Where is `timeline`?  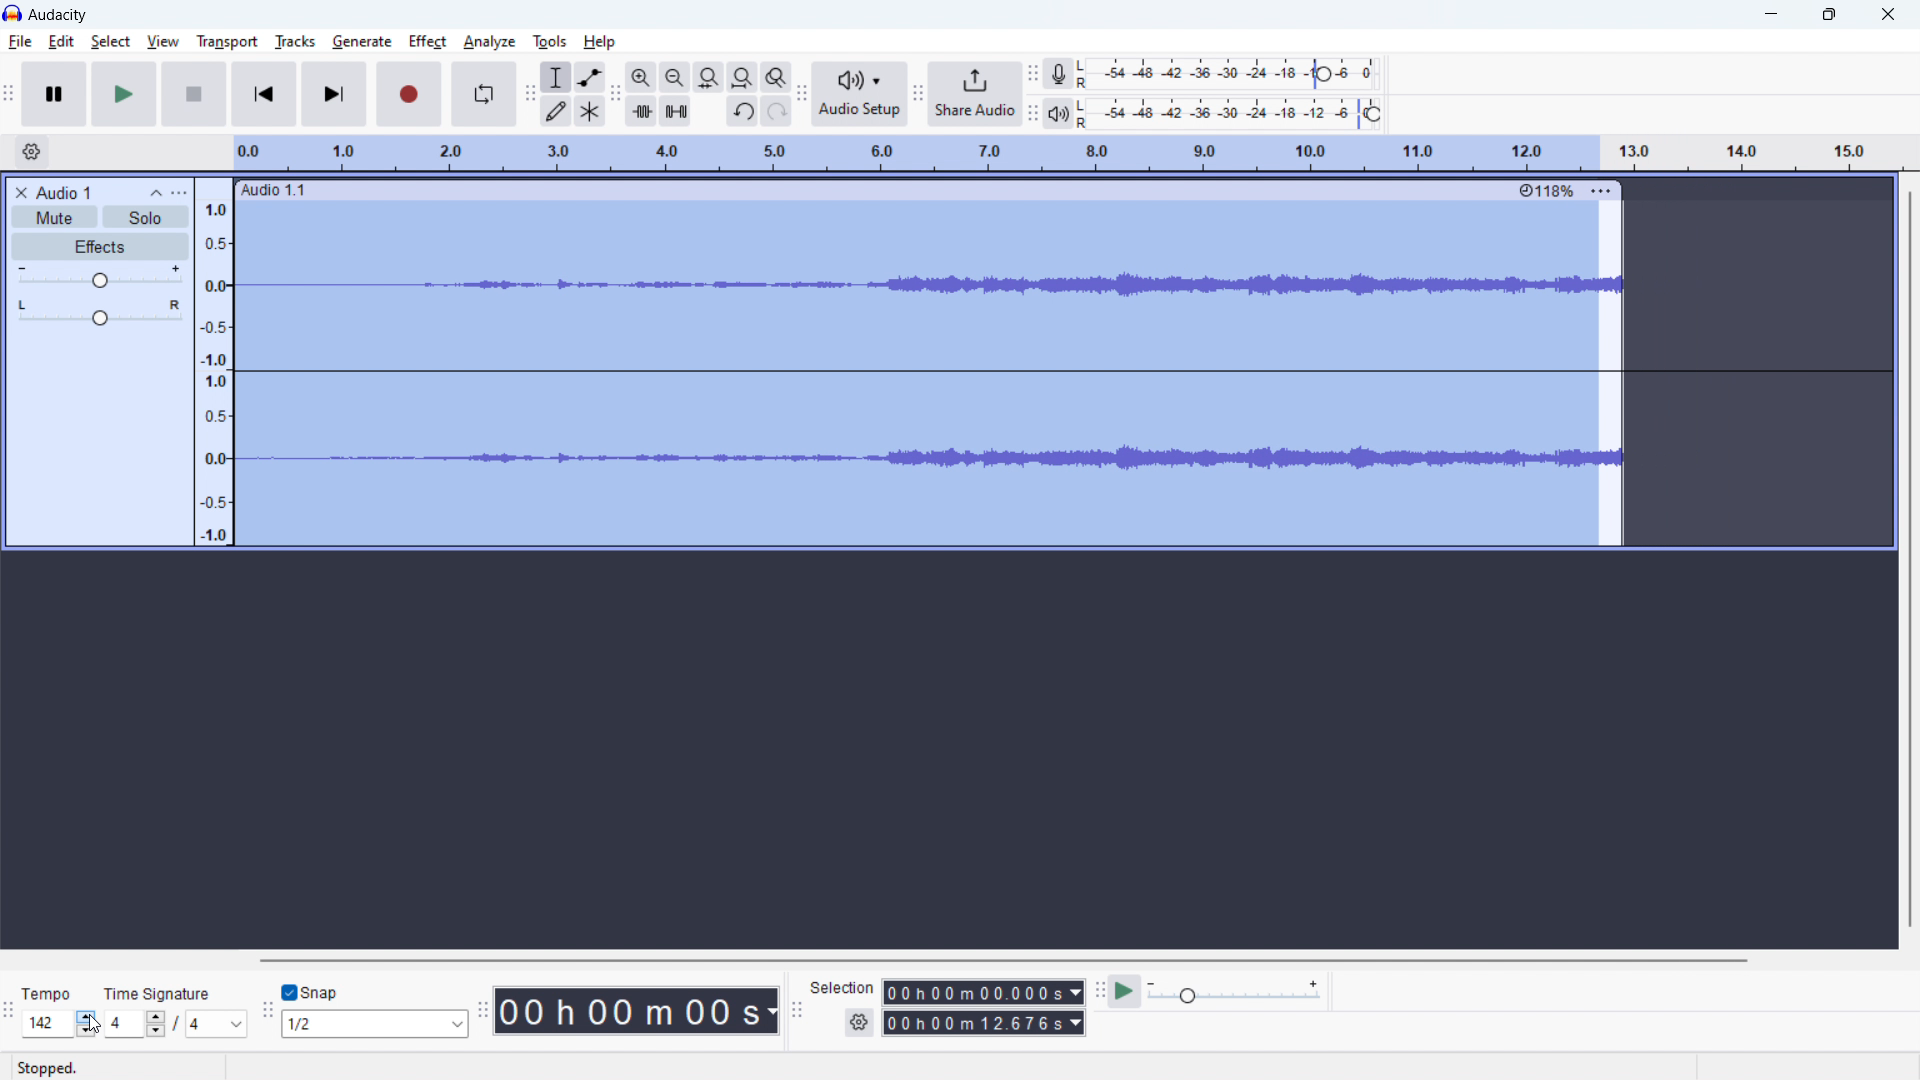 timeline is located at coordinates (1064, 153).